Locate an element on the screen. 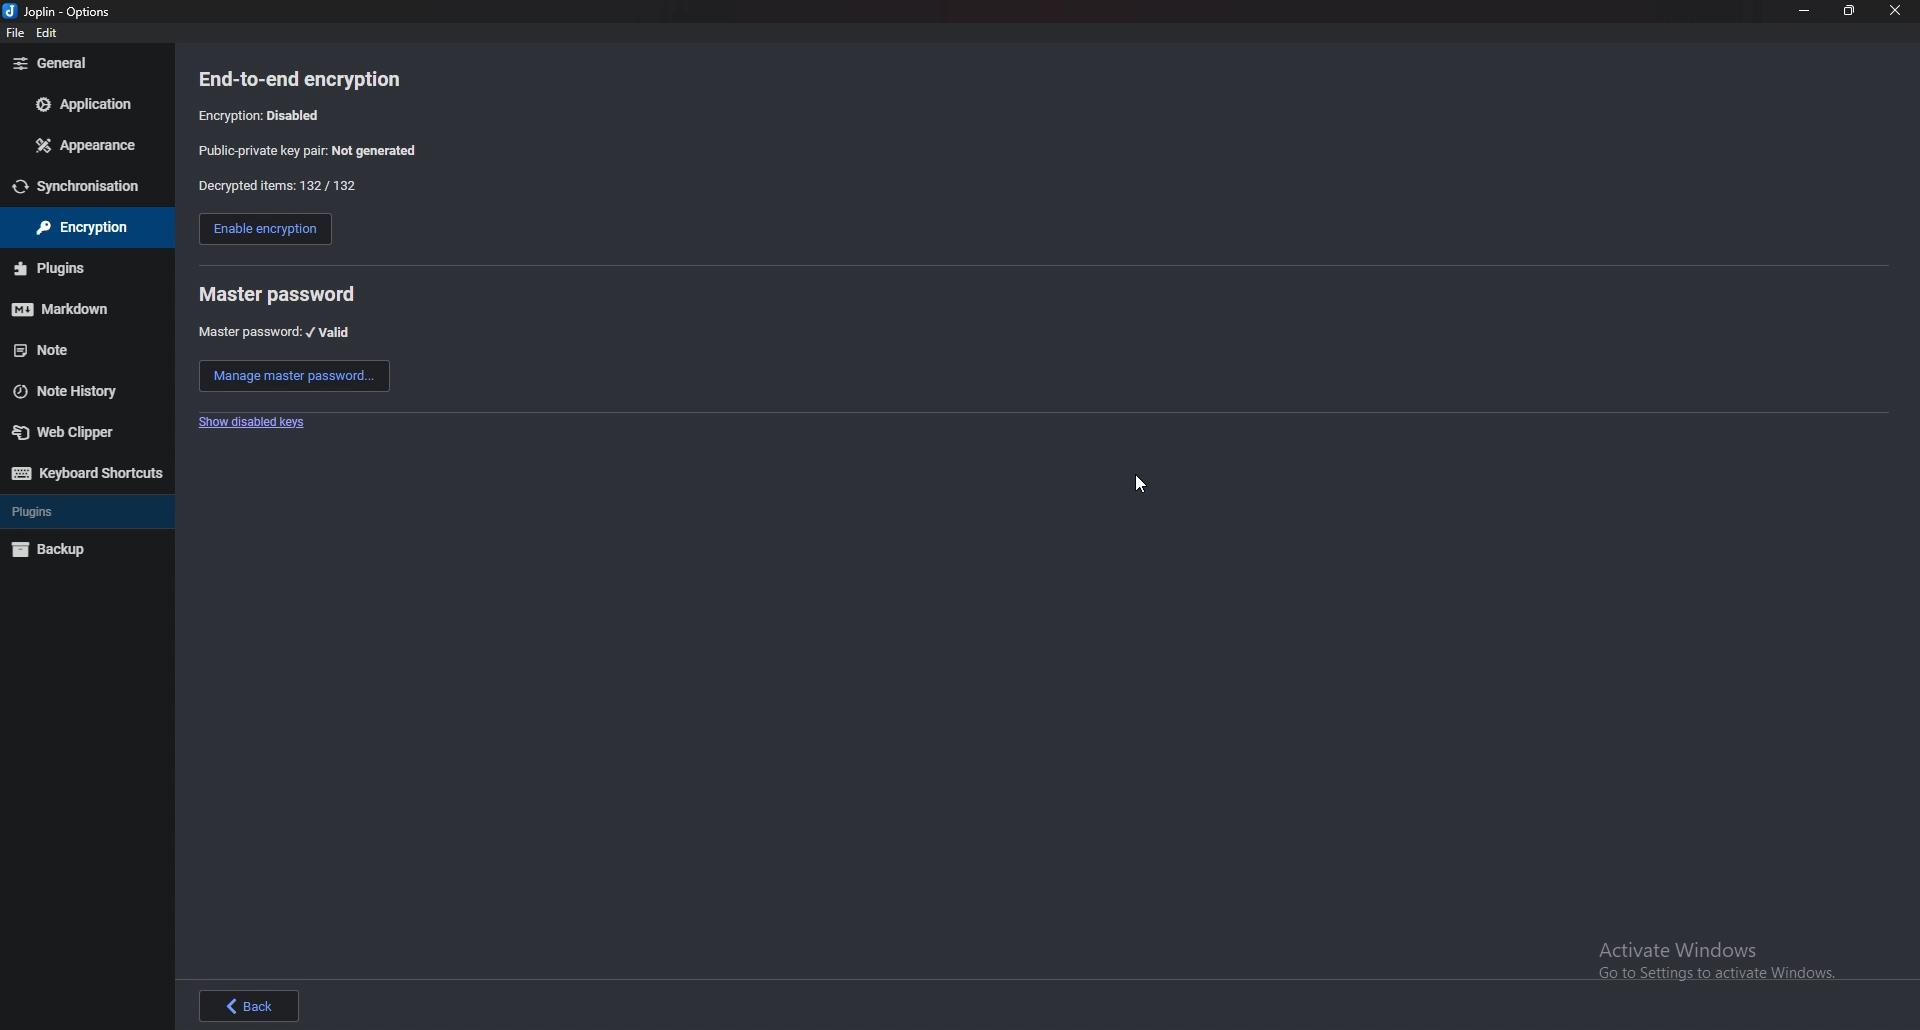 This screenshot has height=1030, width=1920. plugins is located at coordinates (78, 268).